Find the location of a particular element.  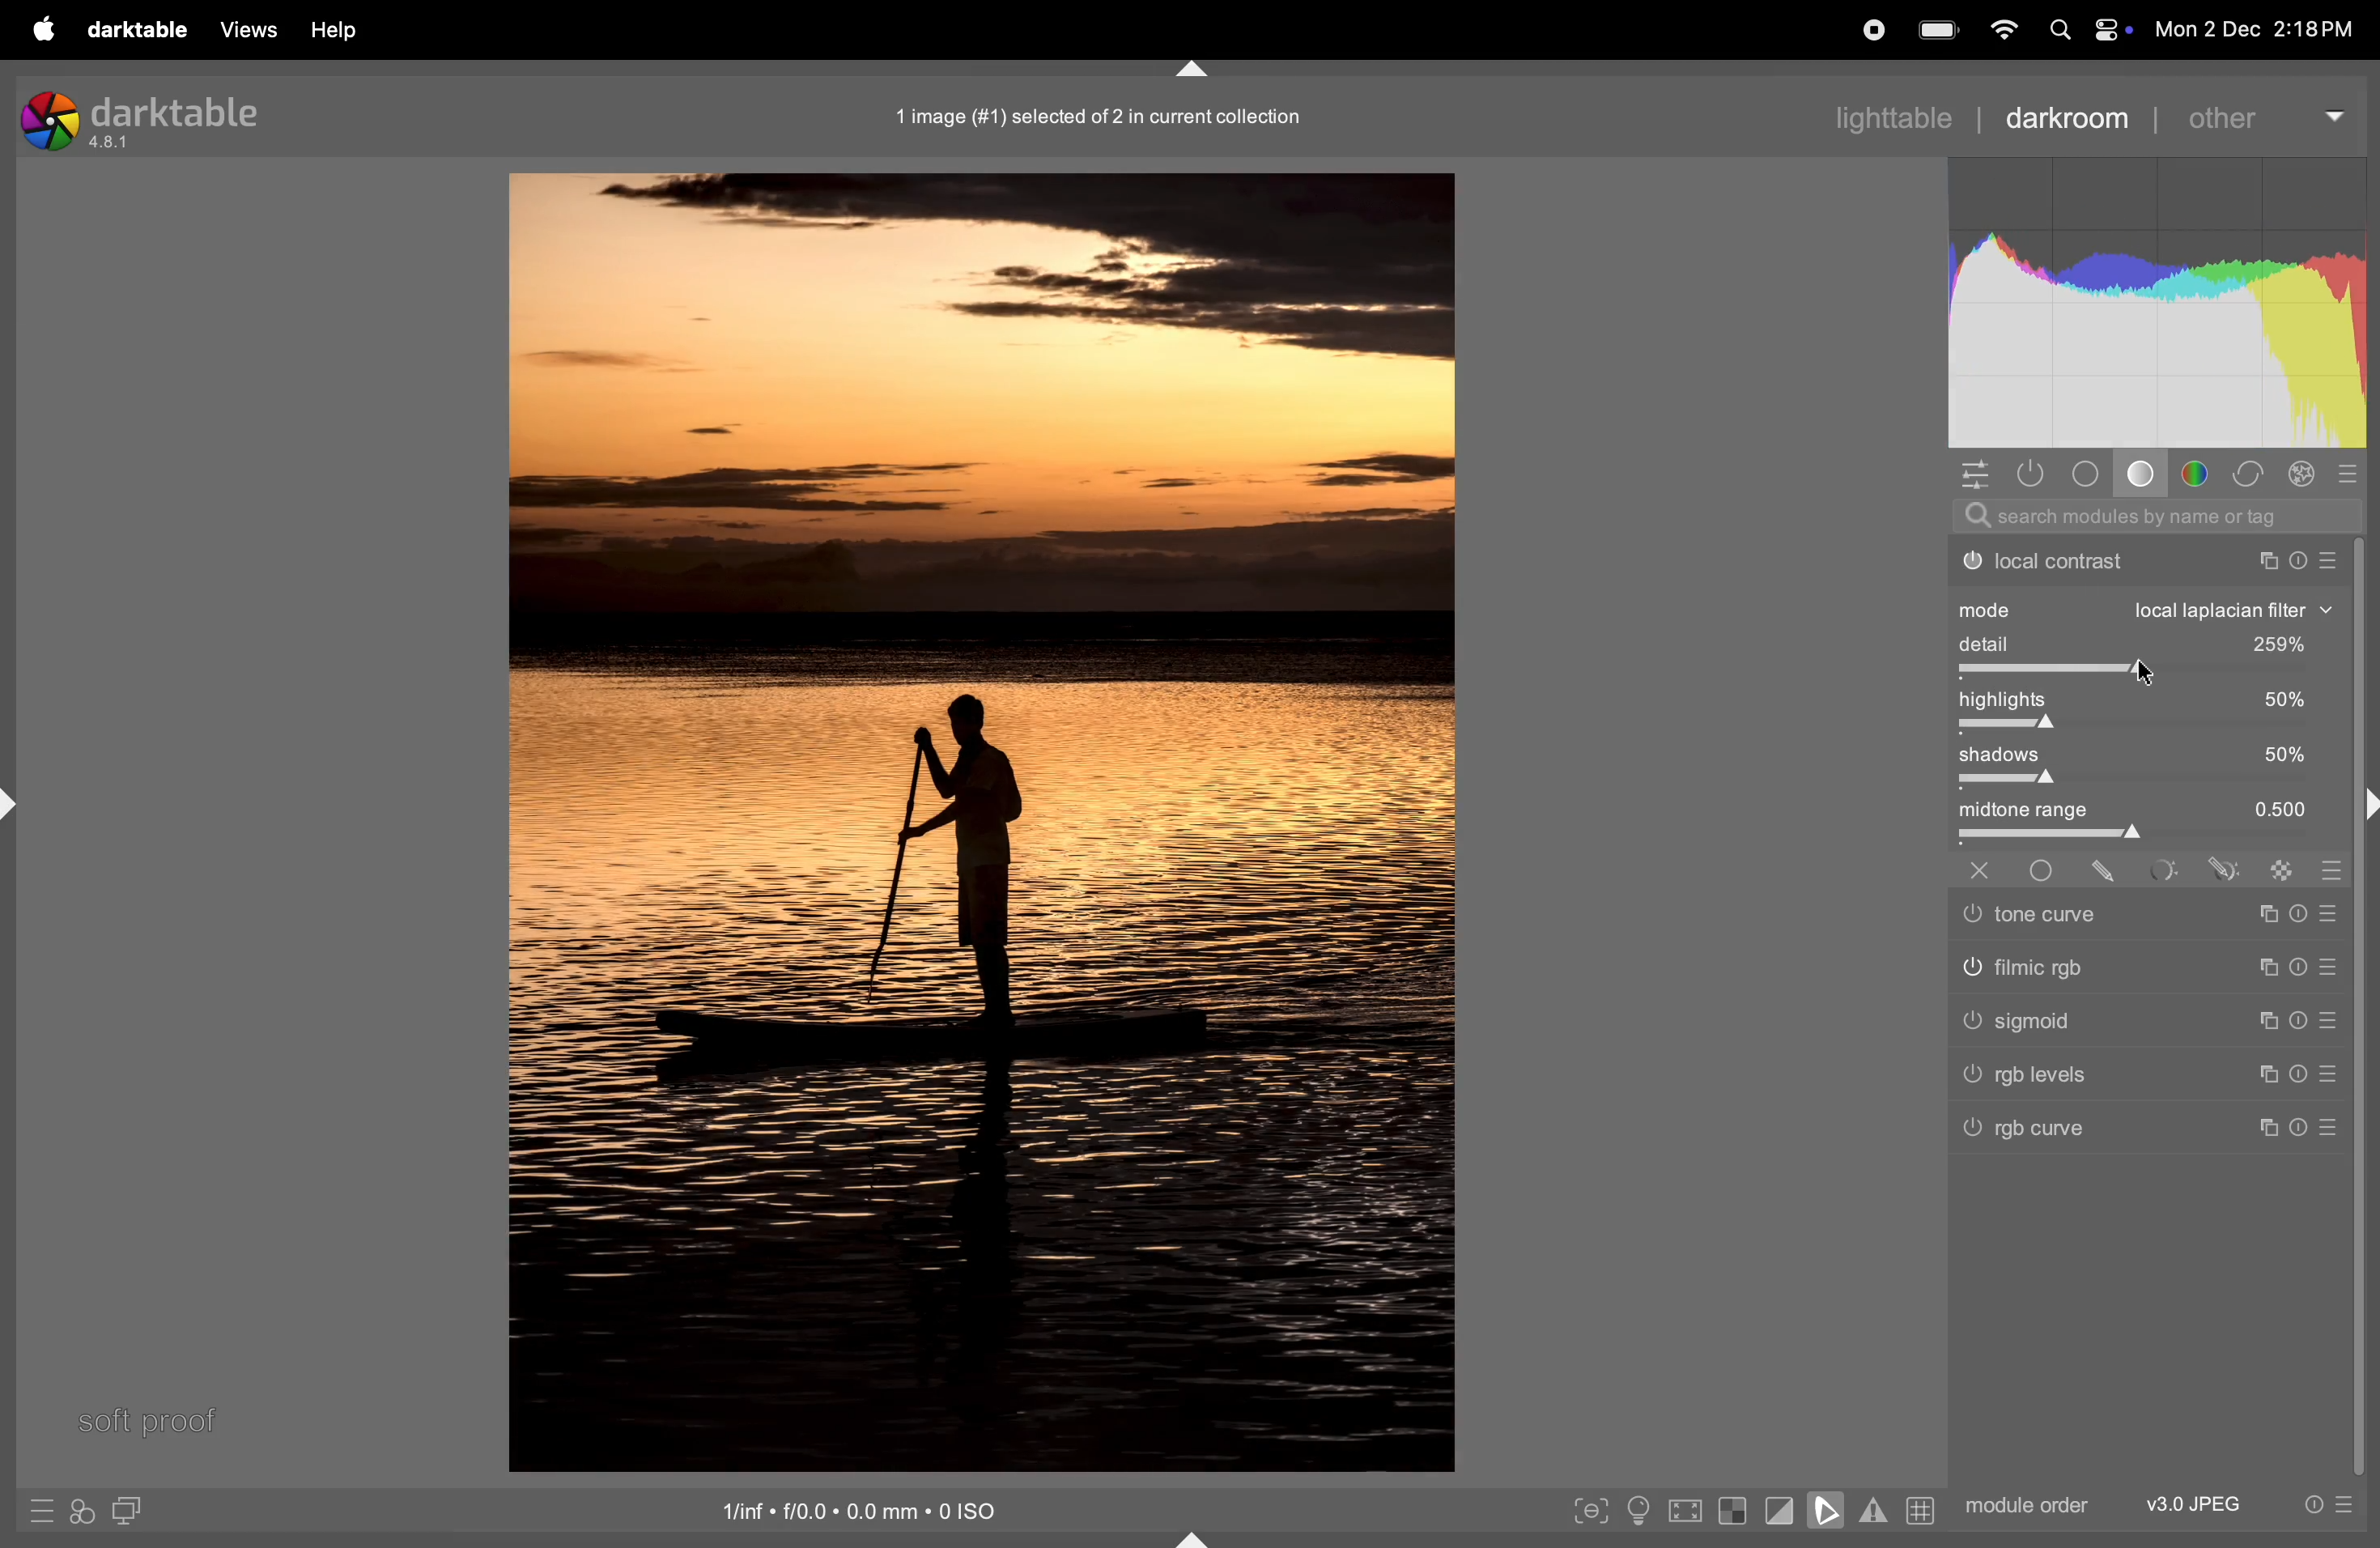

search bar is located at coordinates (2148, 516).